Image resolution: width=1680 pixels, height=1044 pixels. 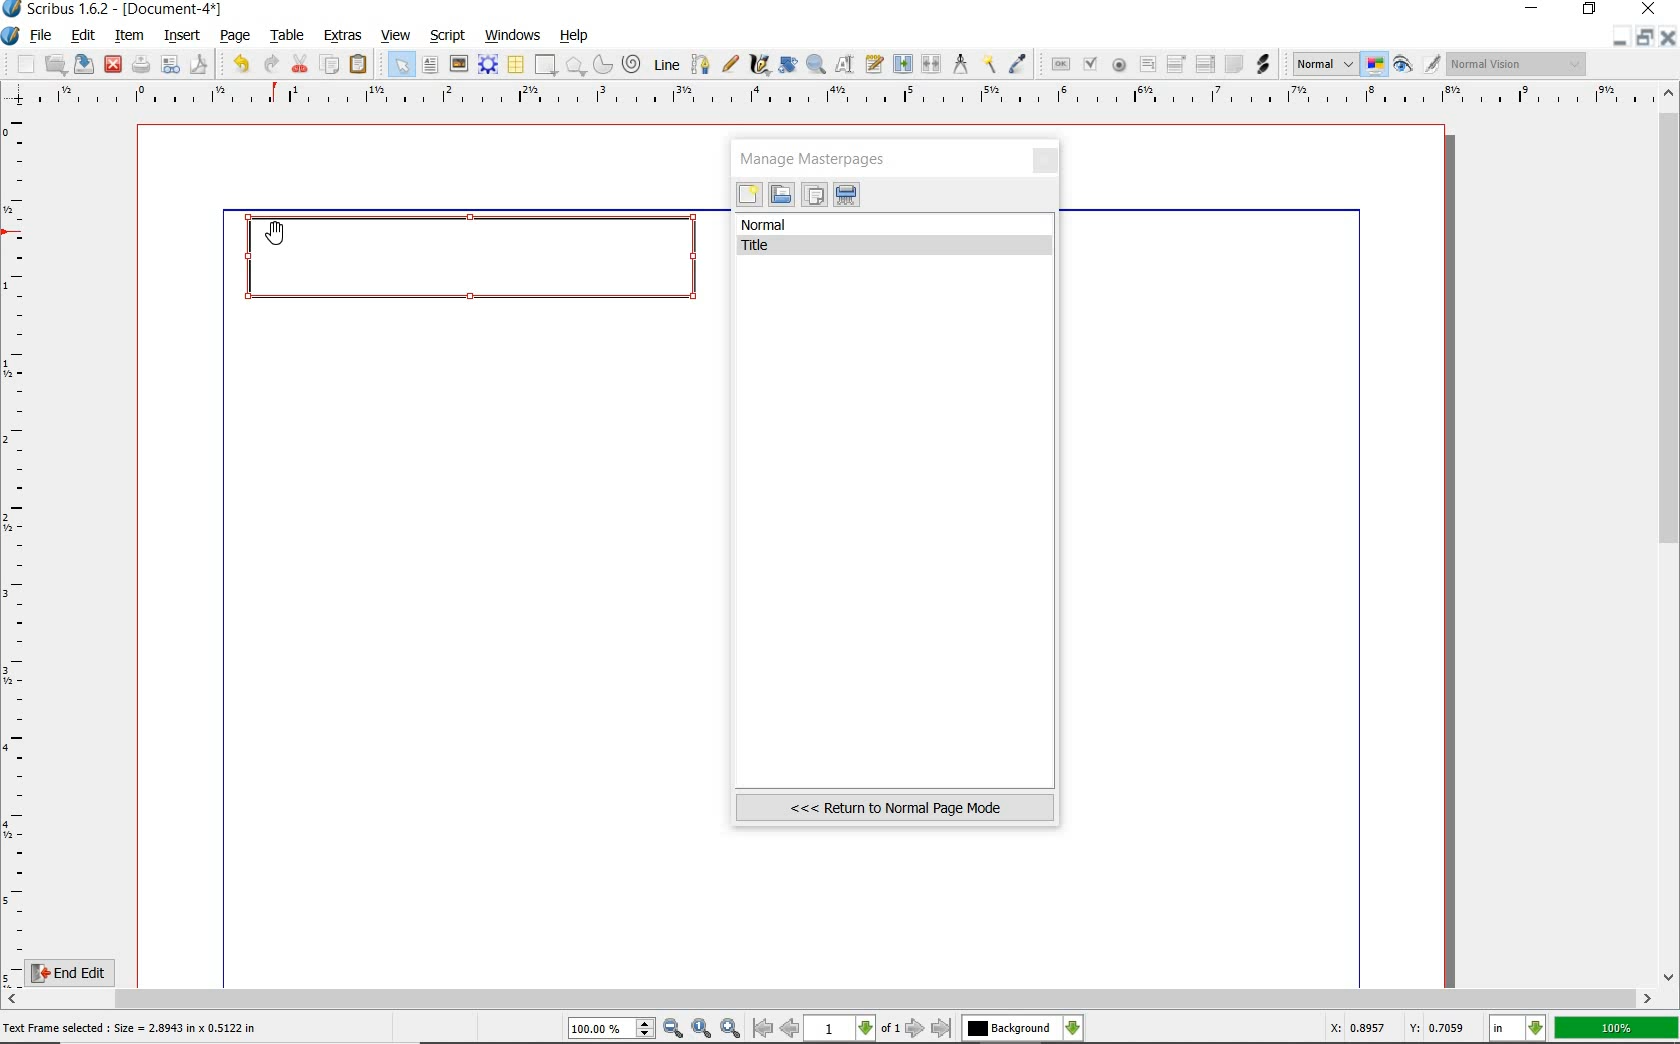 What do you see at coordinates (876, 66) in the screenshot?
I see `edit text with story editor` at bounding box center [876, 66].